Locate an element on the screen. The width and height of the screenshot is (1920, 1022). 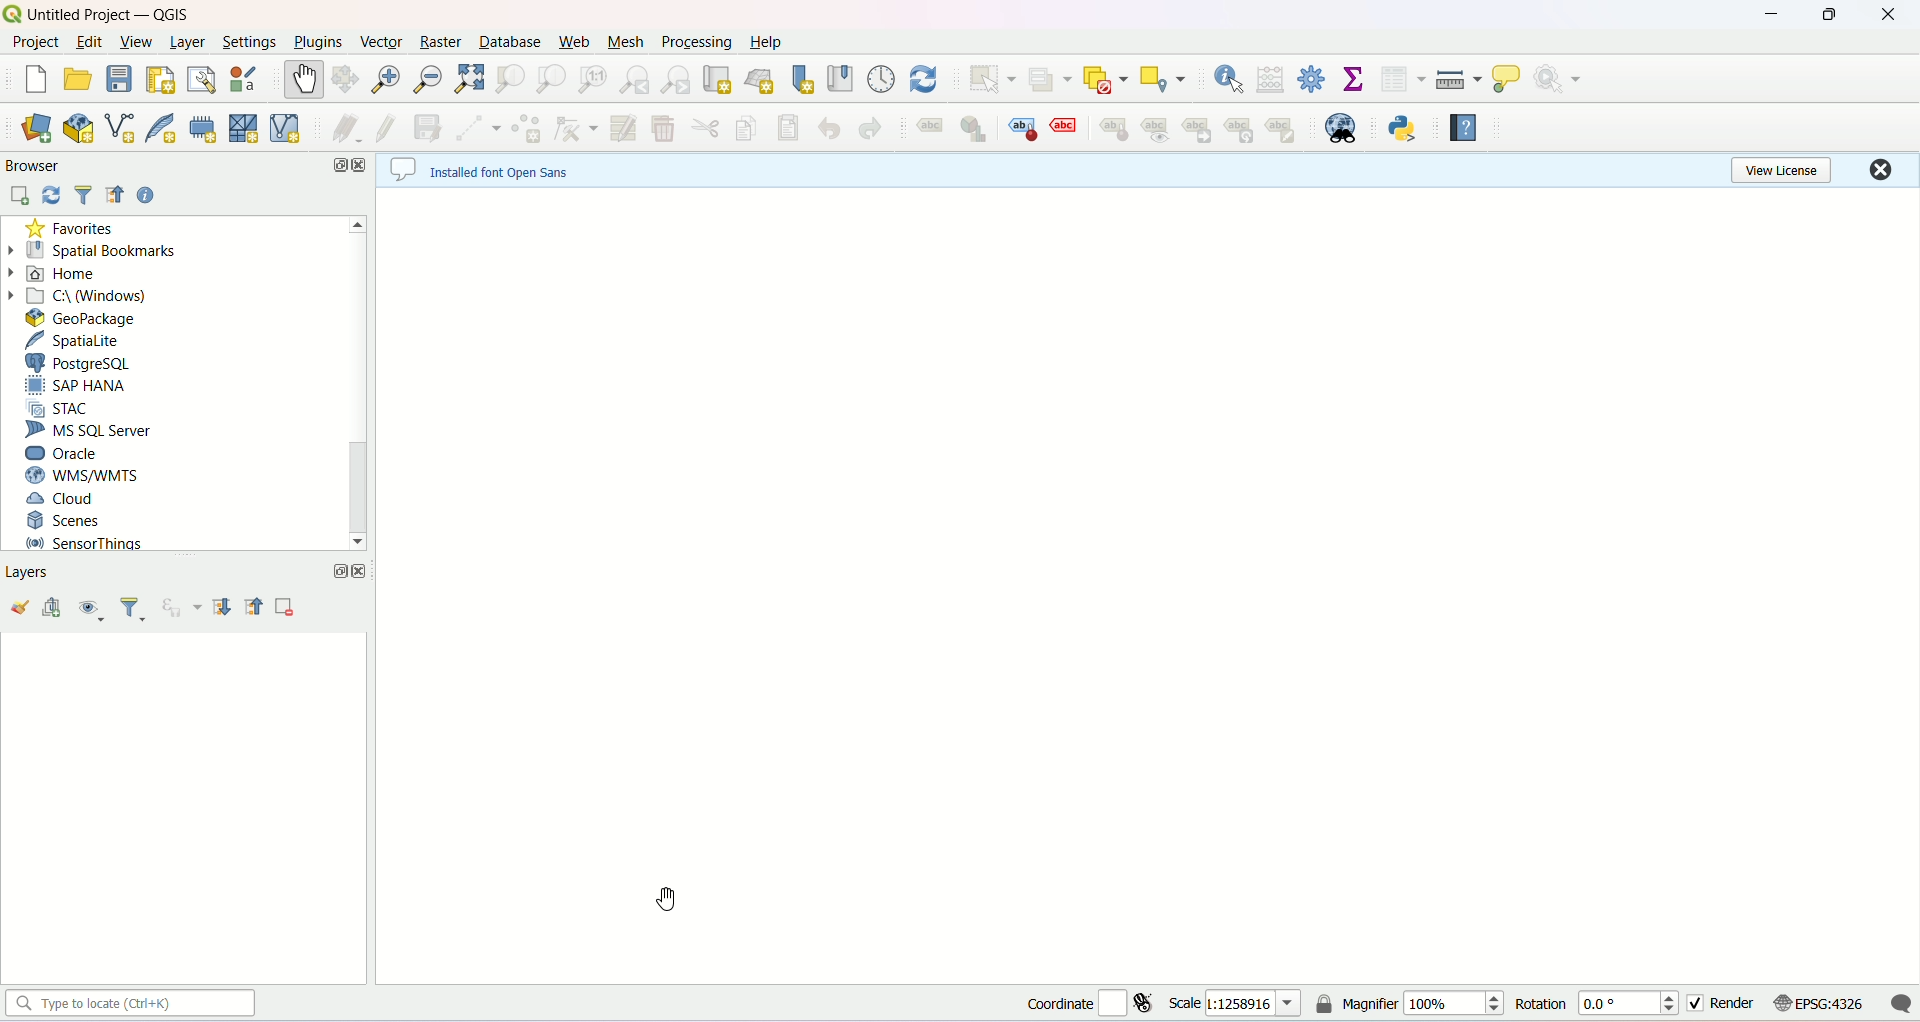
message is located at coordinates (1900, 1006).